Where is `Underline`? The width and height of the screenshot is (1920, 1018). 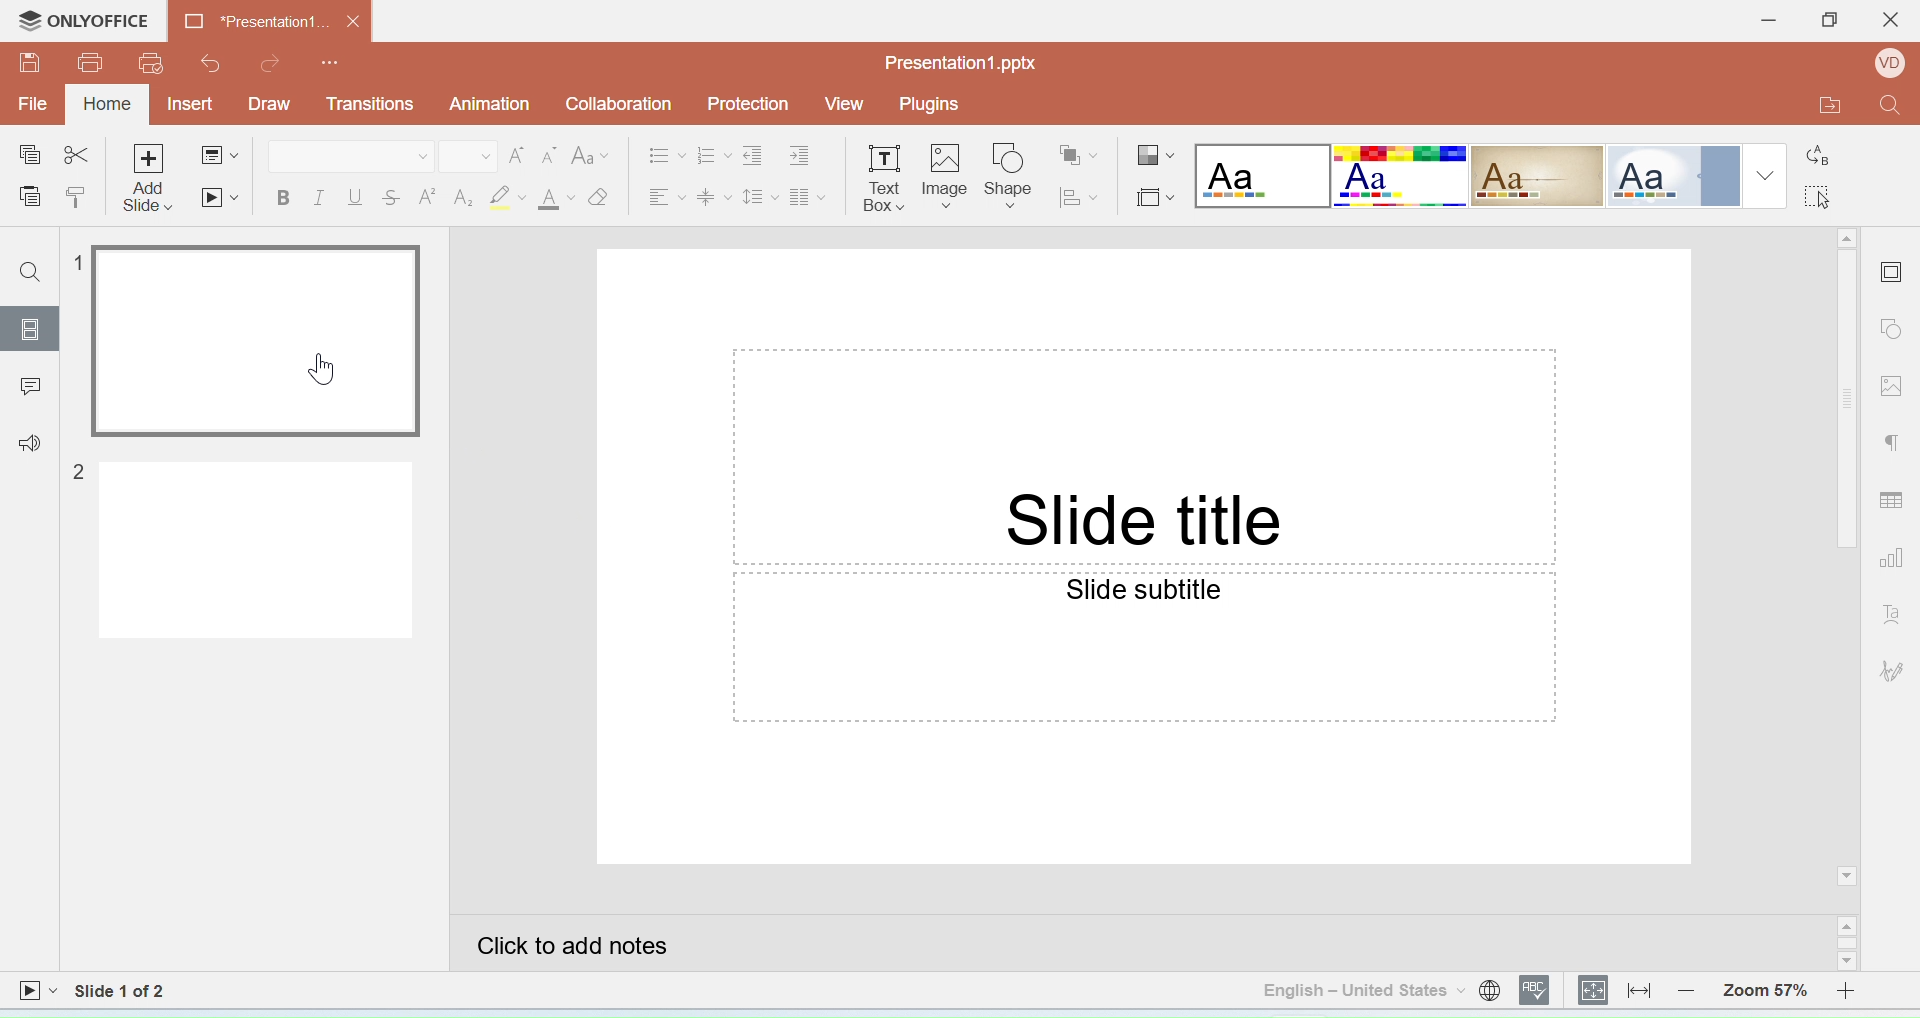
Underline is located at coordinates (356, 198).